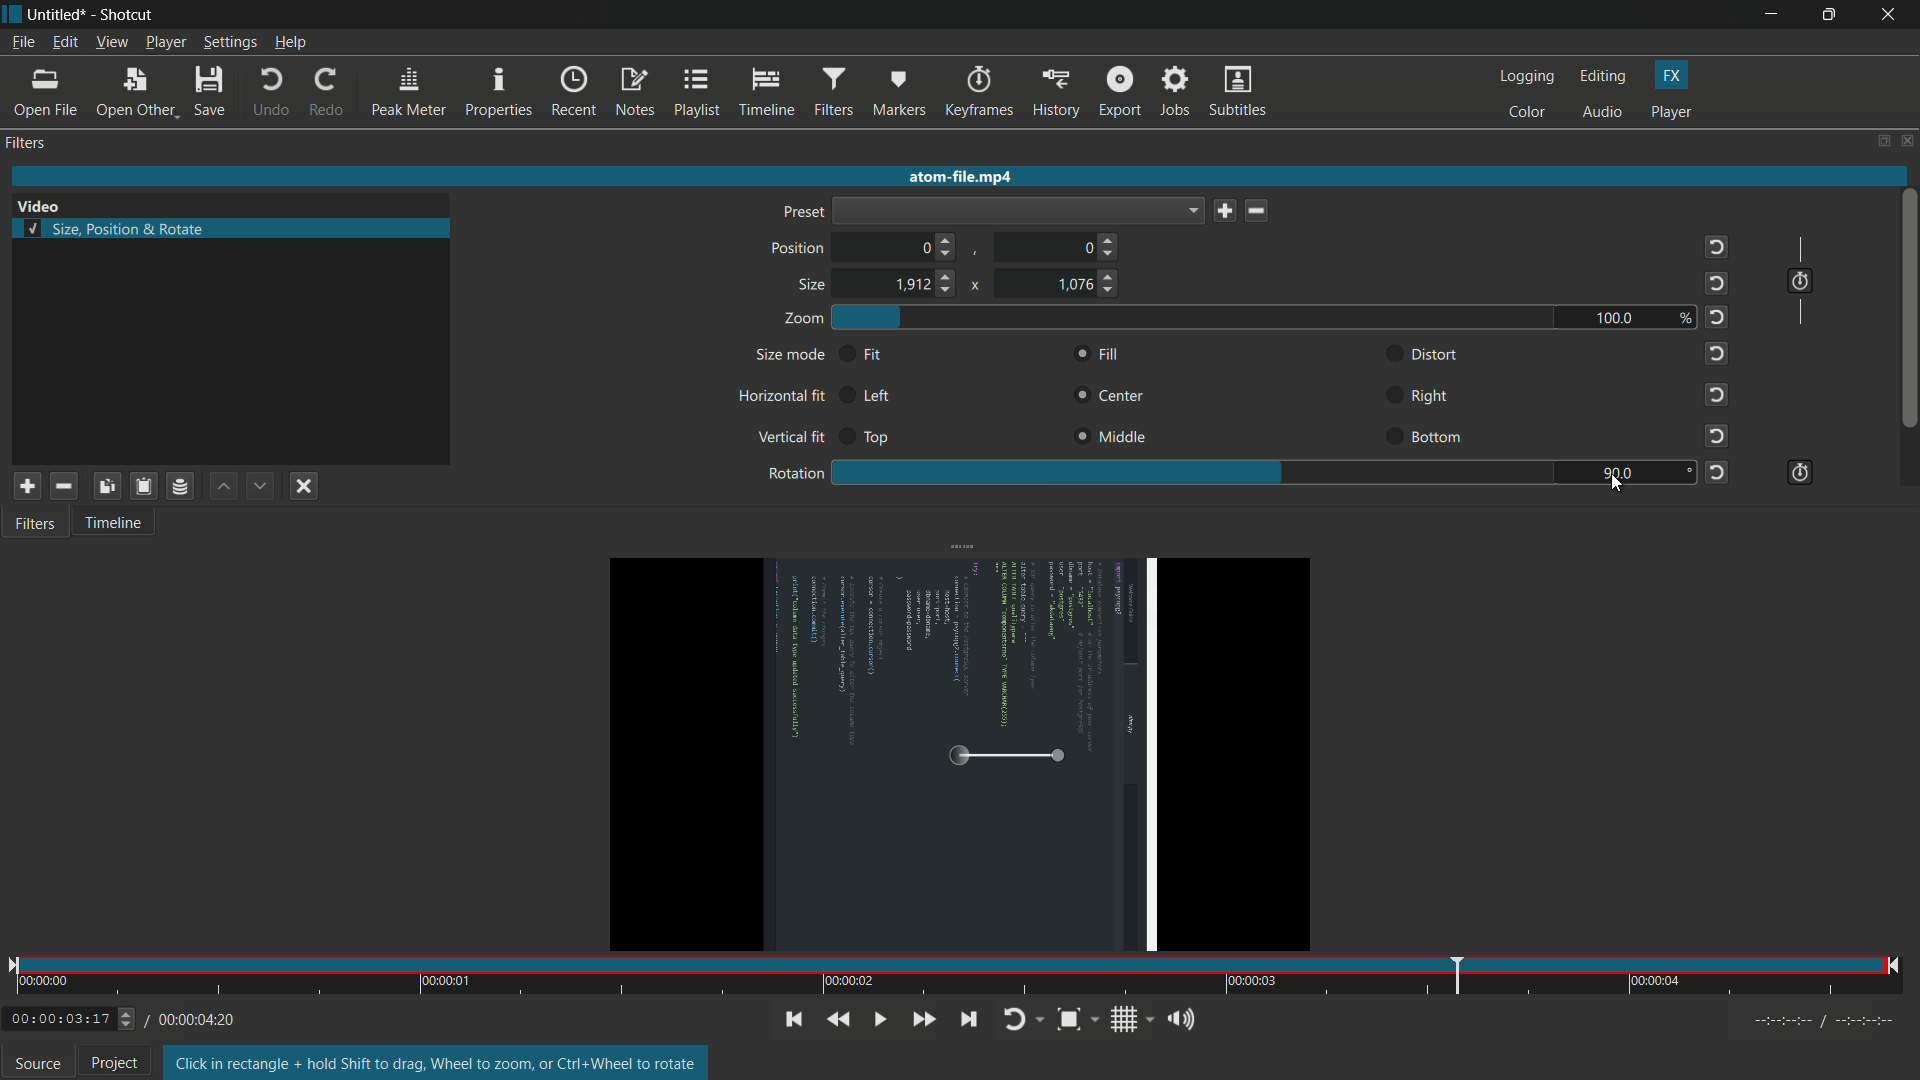 The image size is (1920, 1080). What do you see at coordinates (110, 486) in the screenshot?
I see `copy selected filter` at bounding box center [110, 486].